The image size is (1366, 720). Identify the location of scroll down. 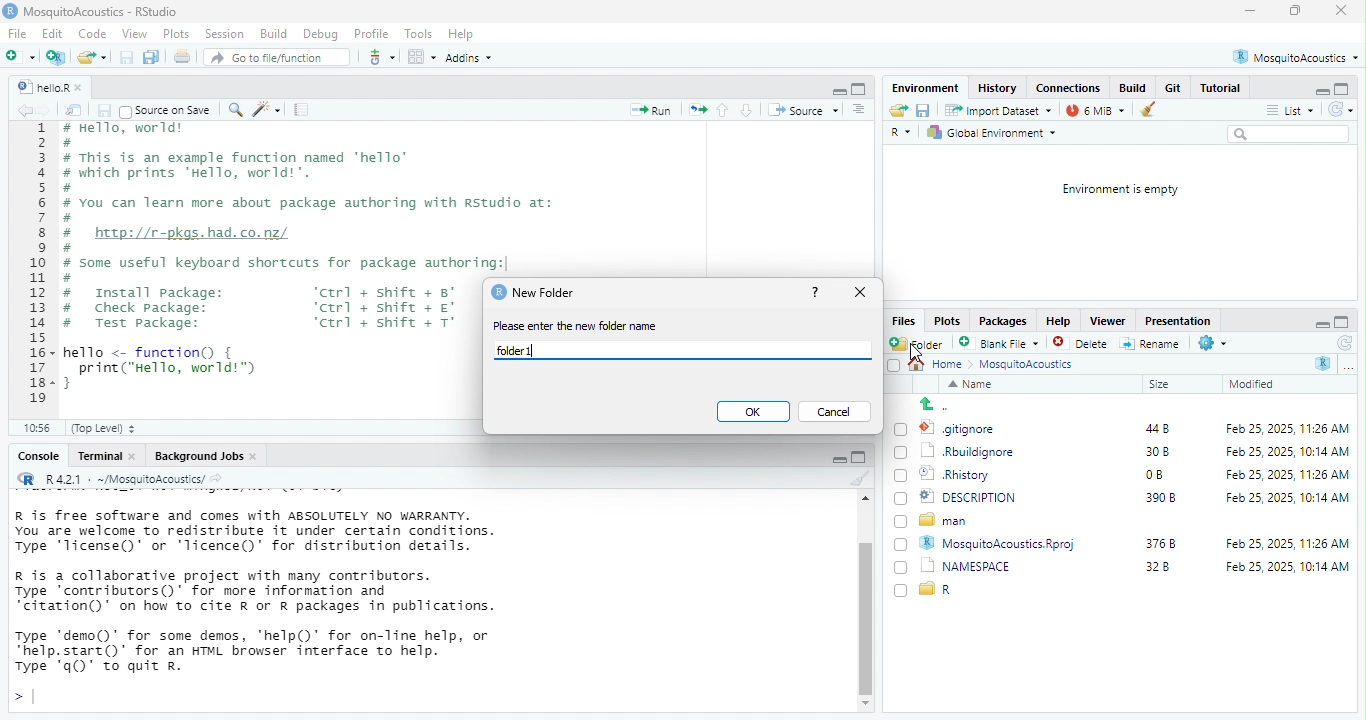
(863, 704).